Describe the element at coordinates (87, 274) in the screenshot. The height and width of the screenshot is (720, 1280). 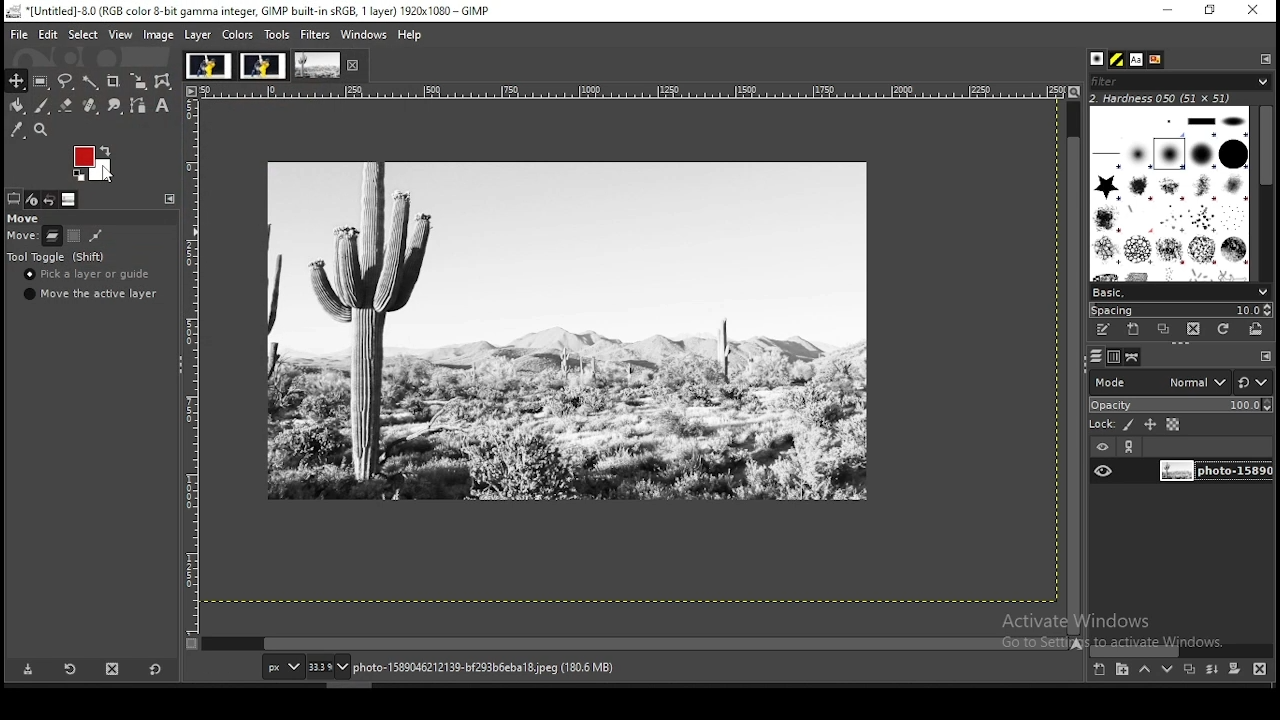
I see `pick a layer or guide` at that location.